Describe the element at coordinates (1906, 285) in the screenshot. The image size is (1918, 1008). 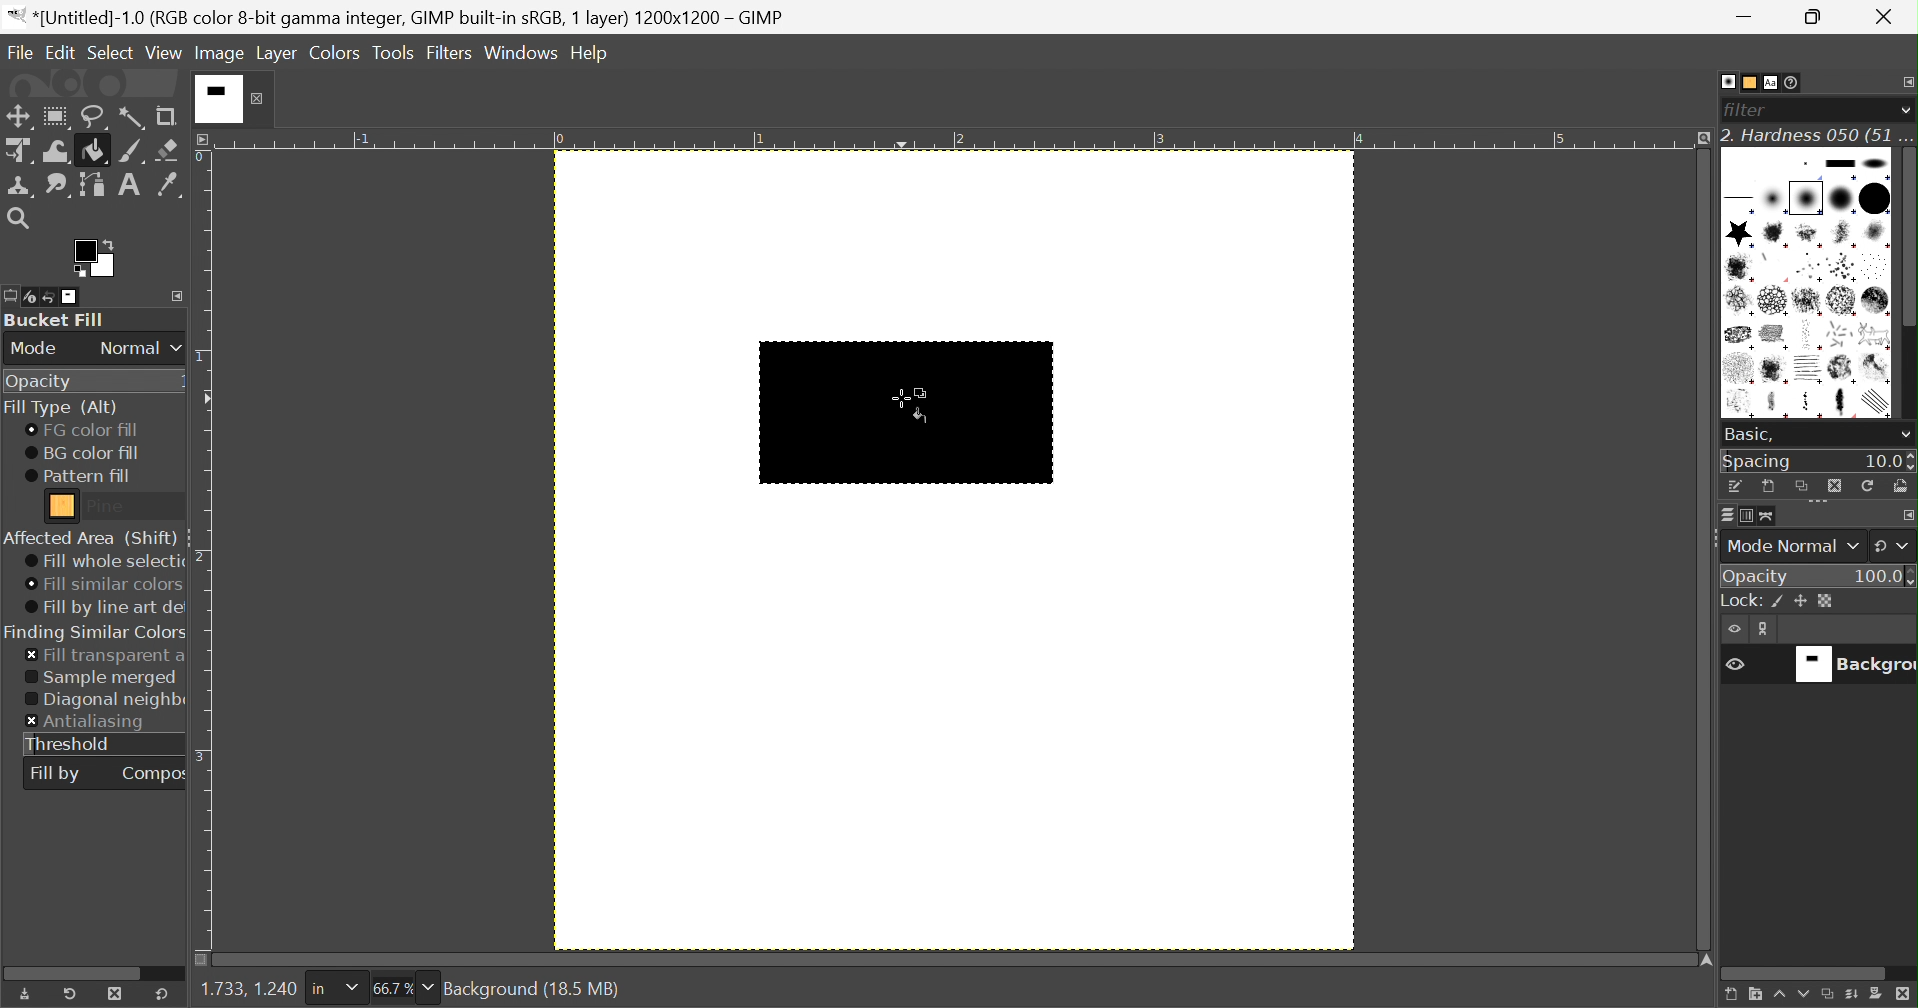
I see `vertical scroll bar` at that location.